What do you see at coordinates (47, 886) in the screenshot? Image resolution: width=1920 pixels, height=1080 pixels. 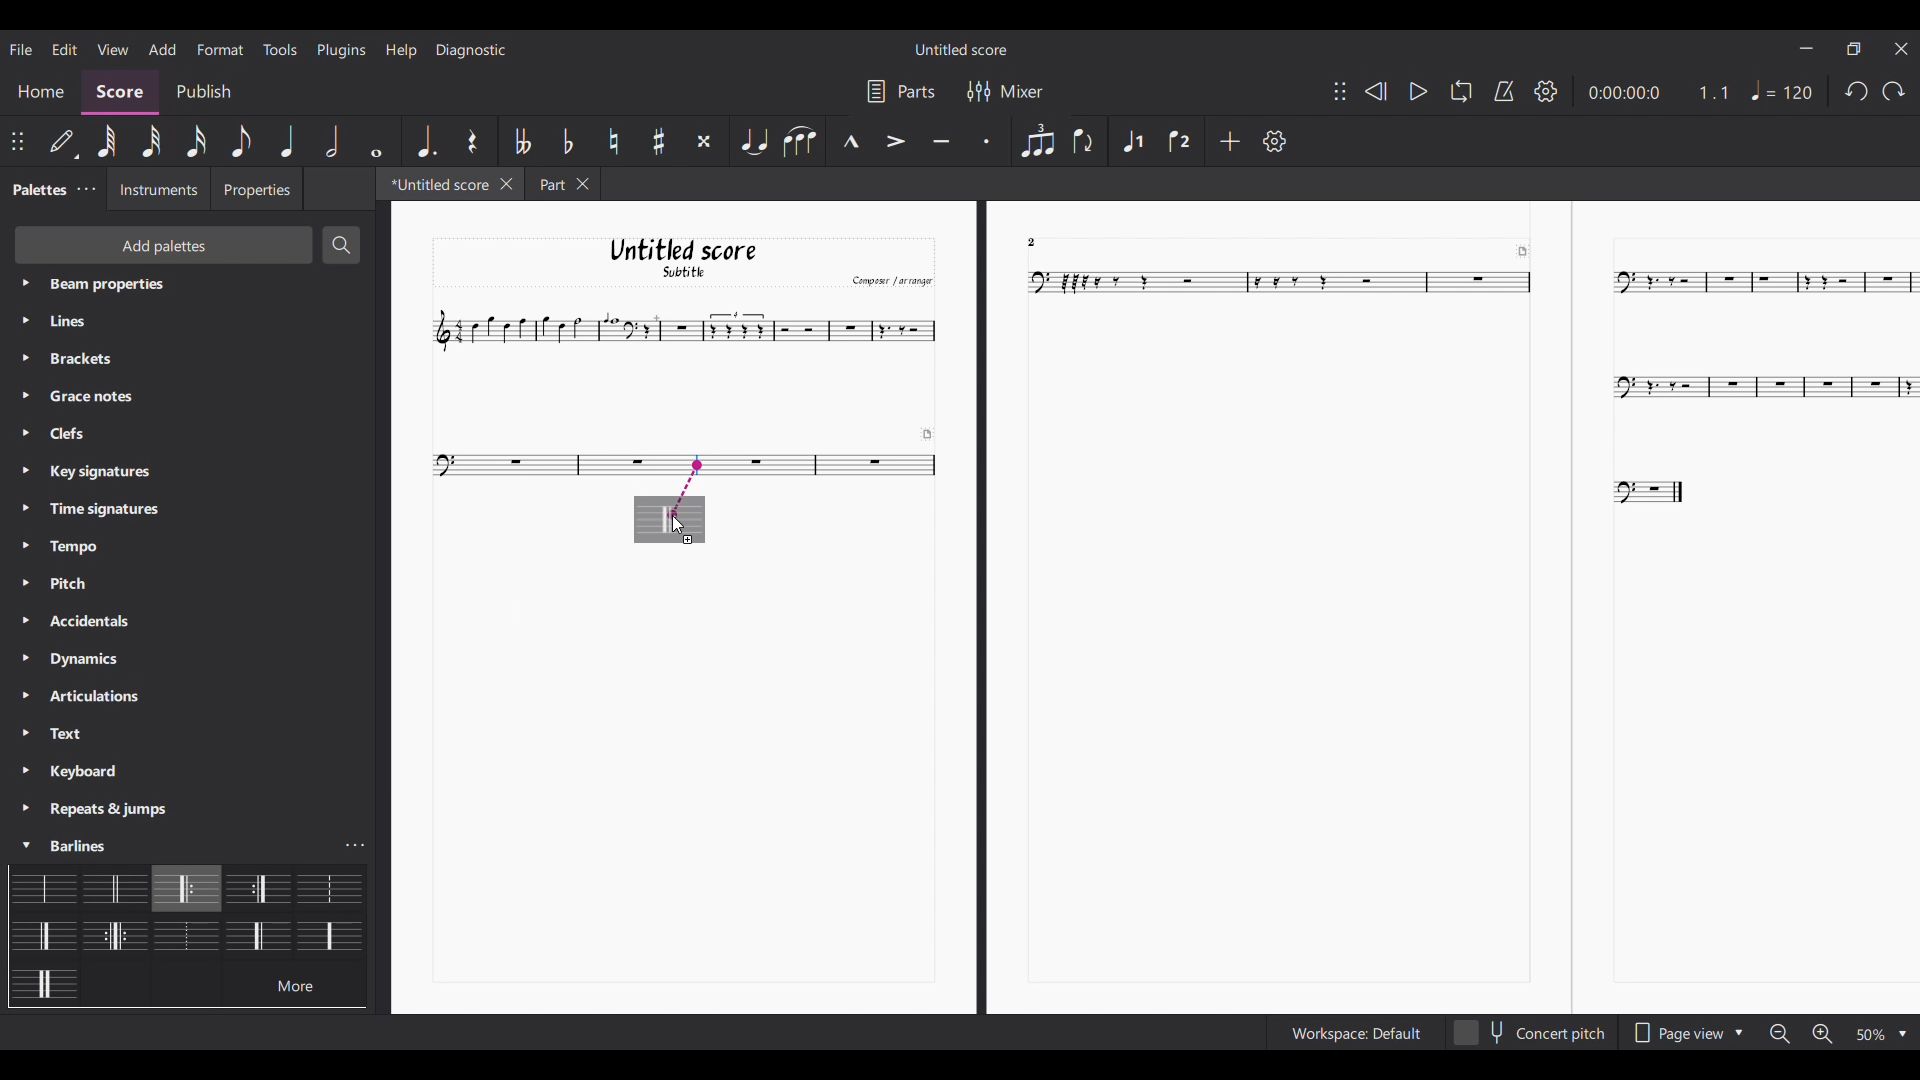 I see `Barline options` at bounding box center [47, 886].